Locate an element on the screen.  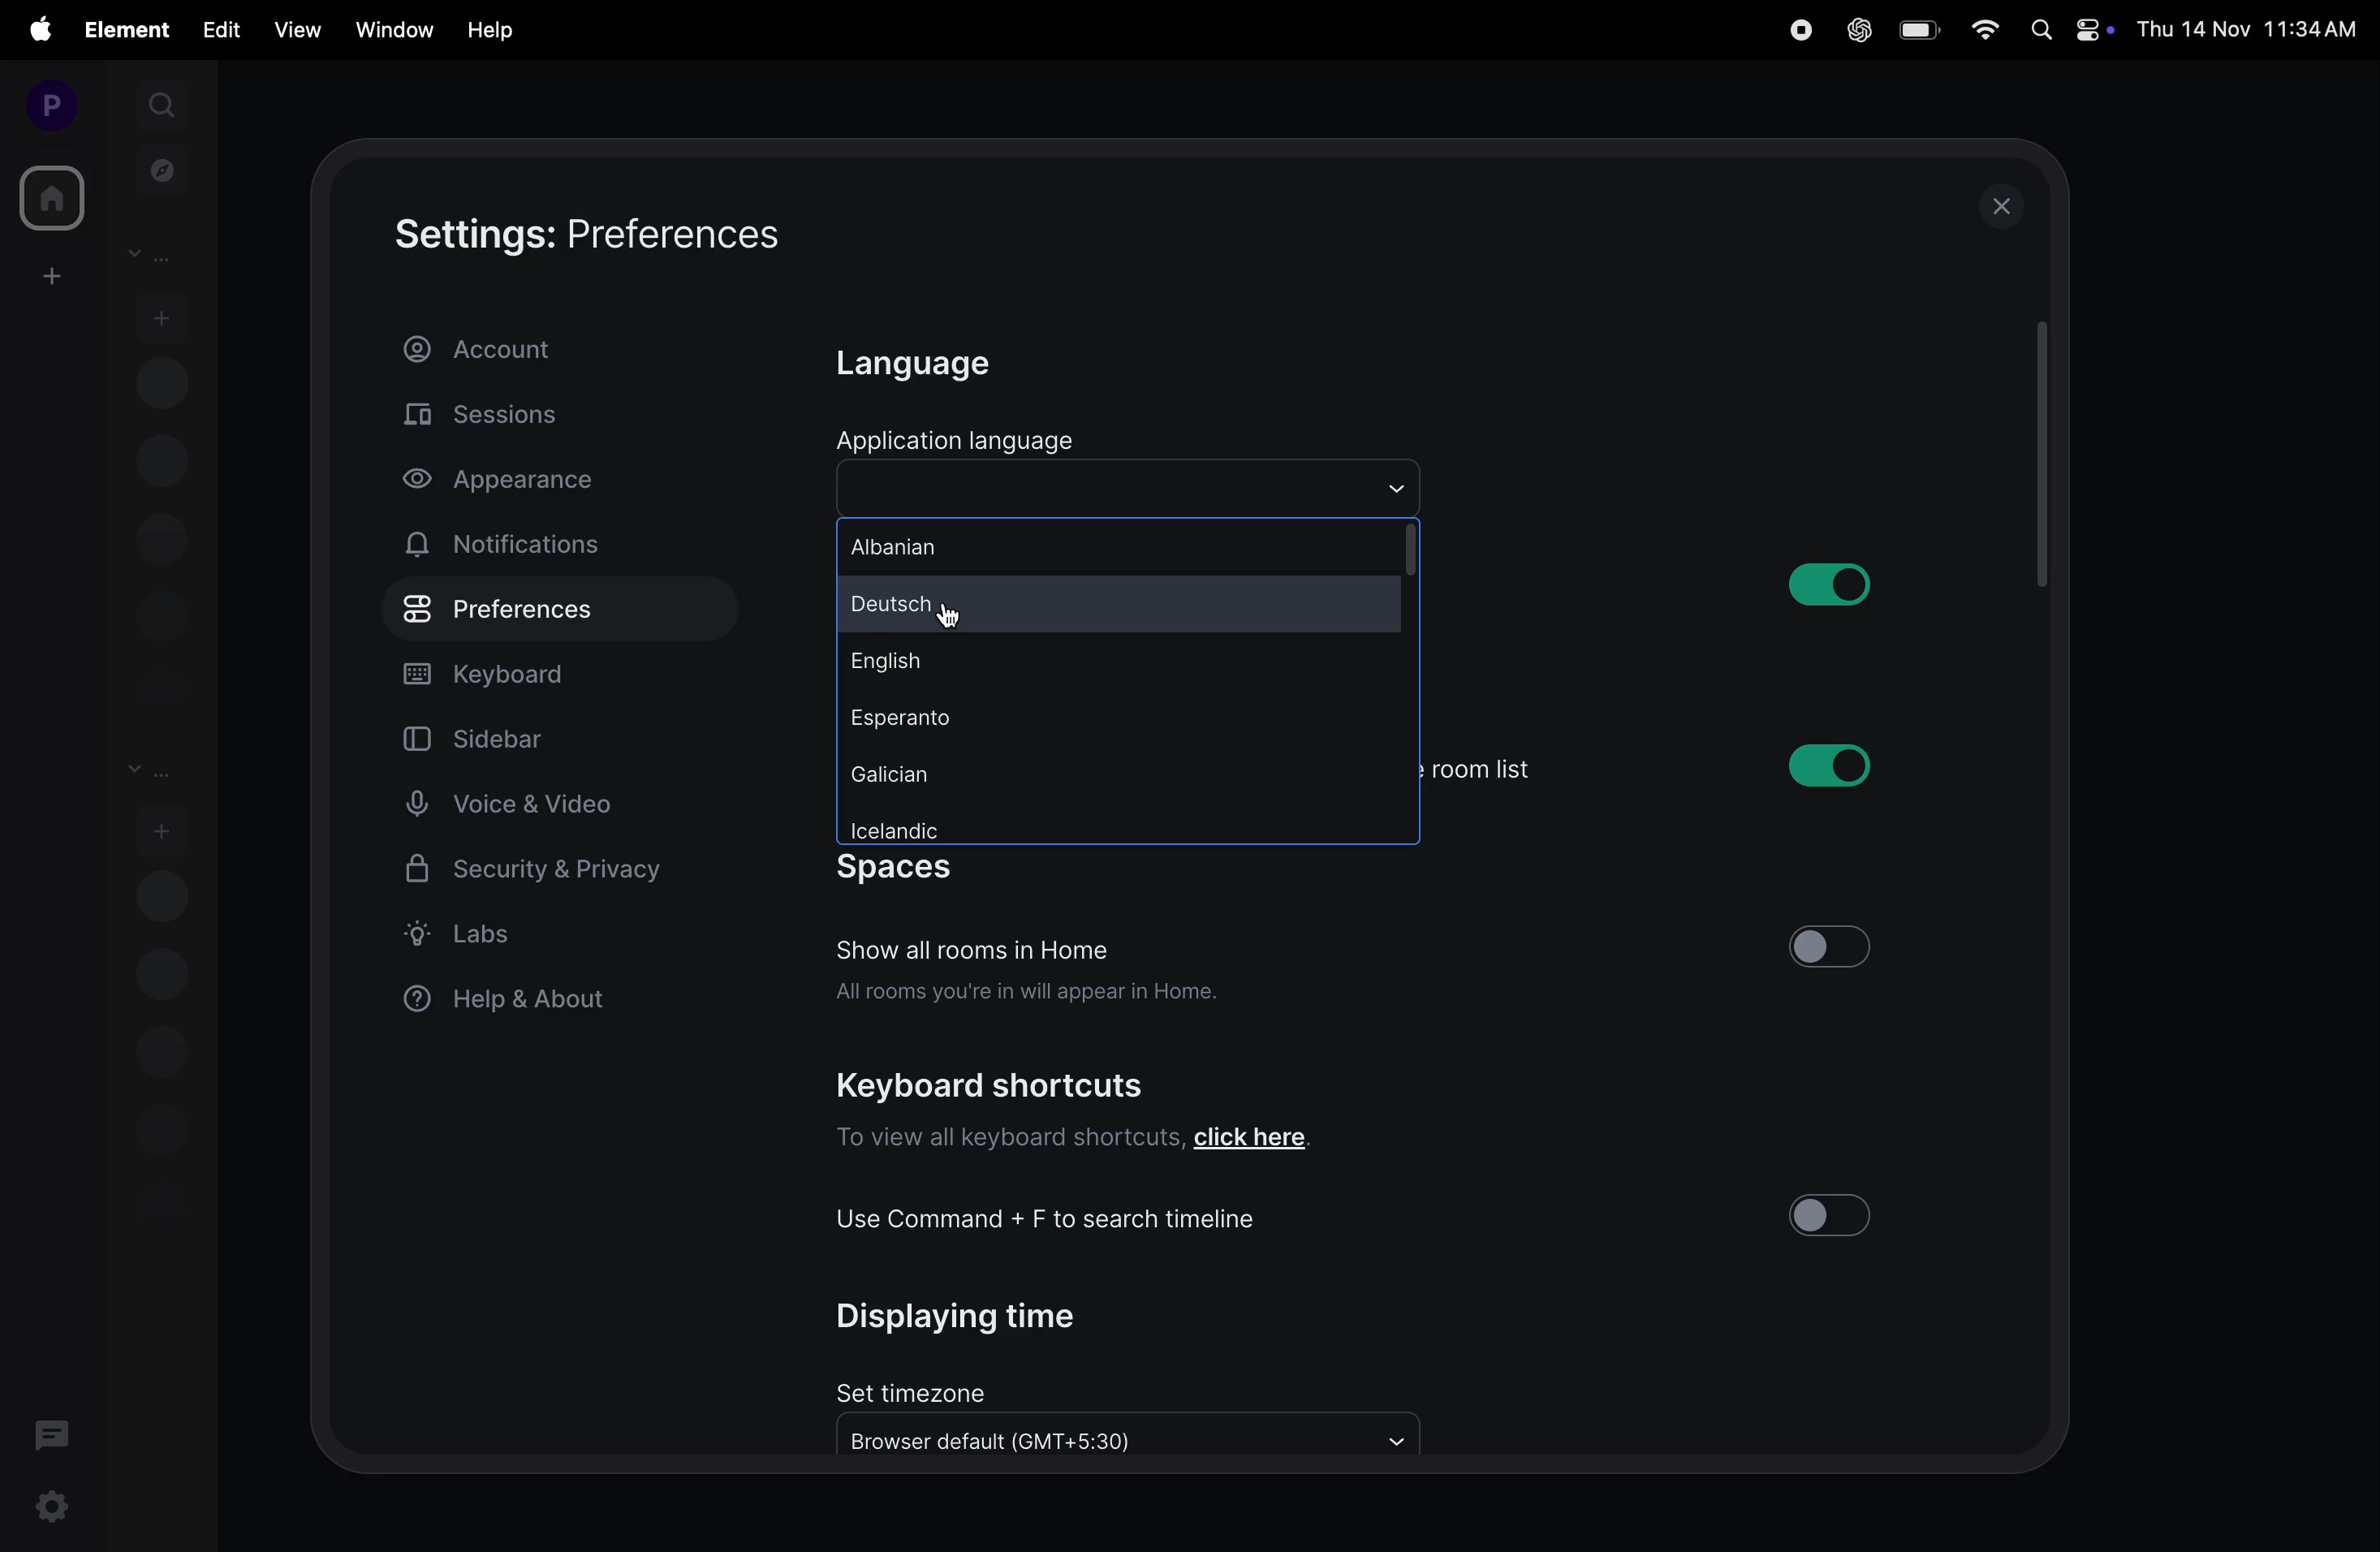
battery is located at coordinates (1916, 30).